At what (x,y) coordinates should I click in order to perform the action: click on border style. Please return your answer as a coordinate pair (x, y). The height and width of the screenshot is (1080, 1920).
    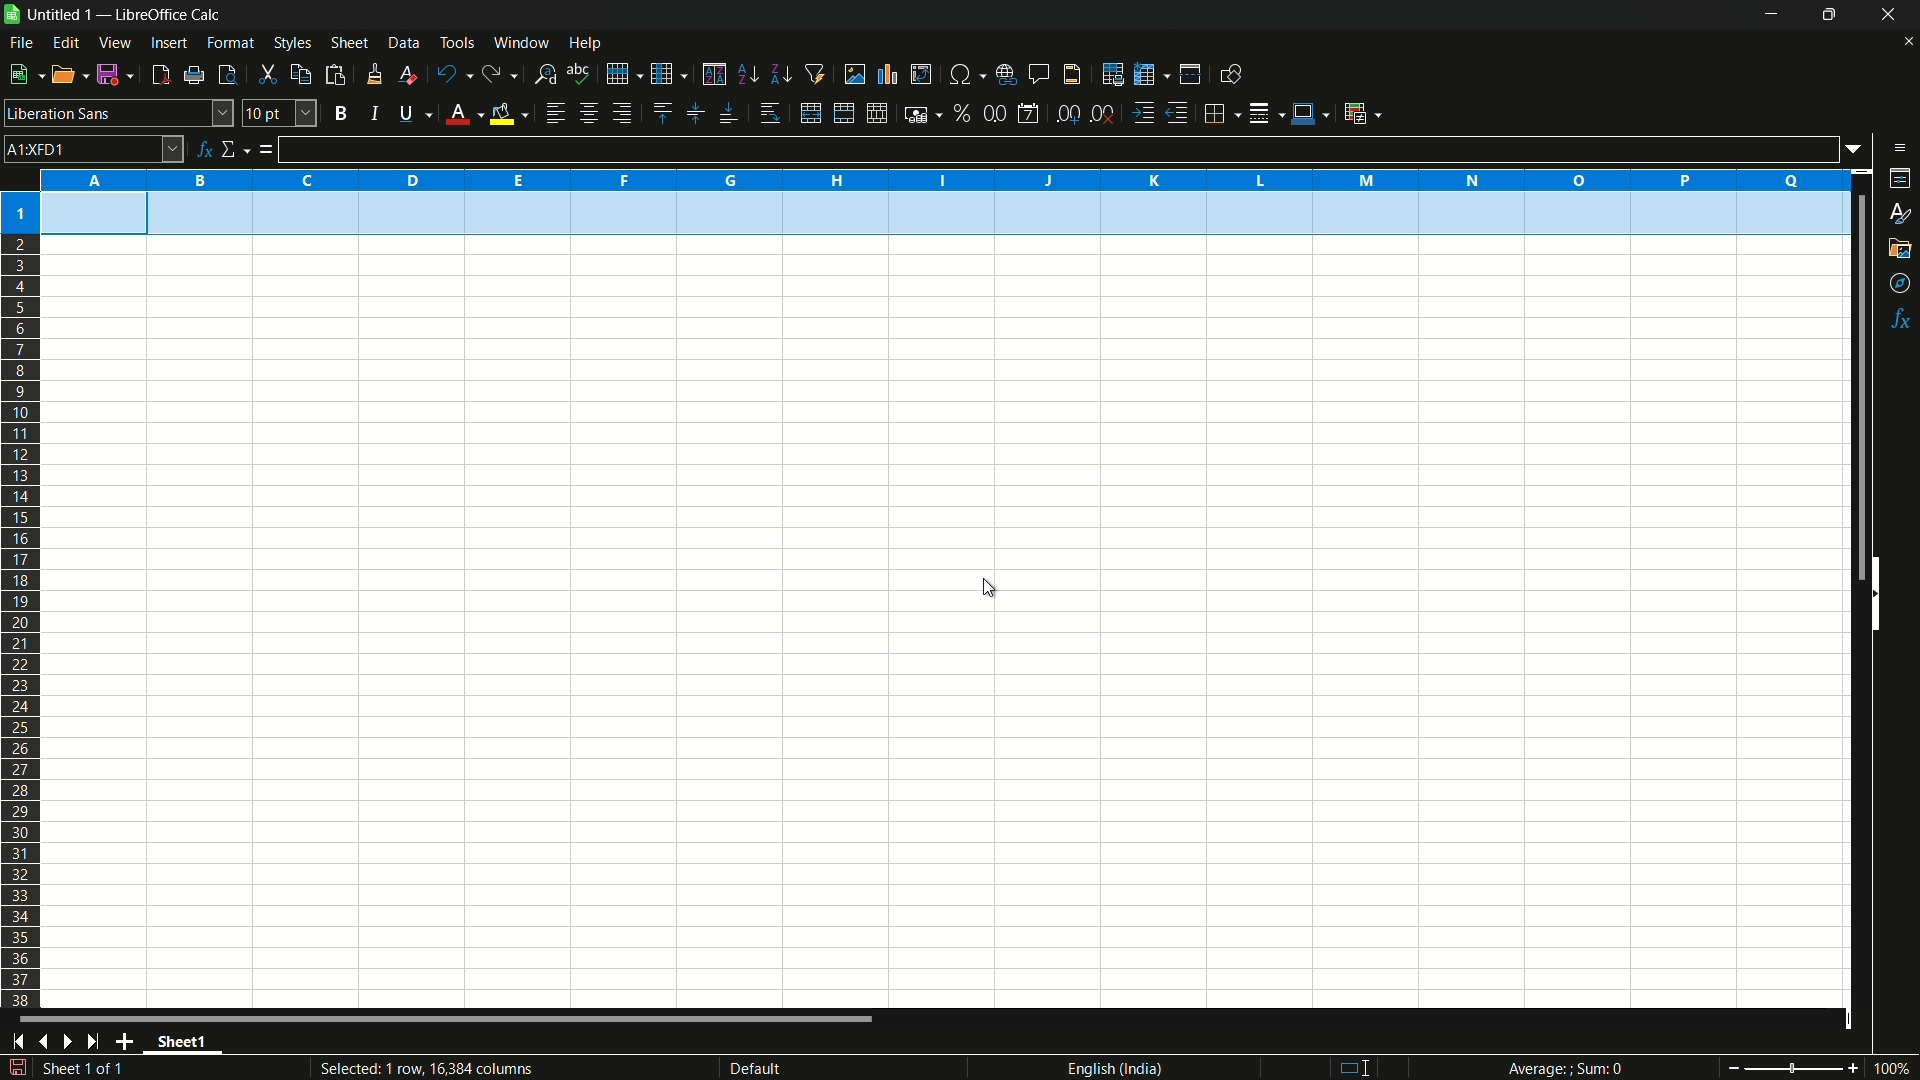
    Looking at the image, I should click on (1268, 111).